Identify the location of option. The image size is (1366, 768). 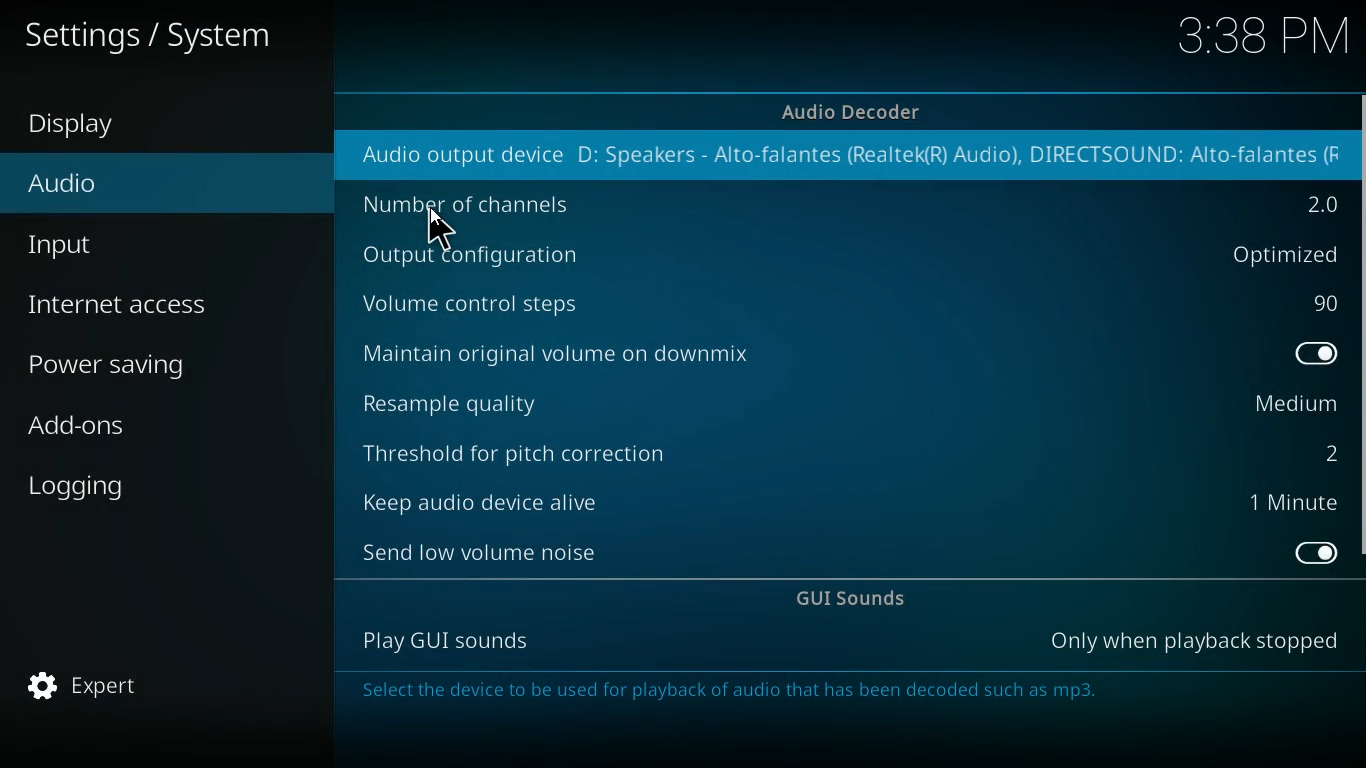
(1323, 356).